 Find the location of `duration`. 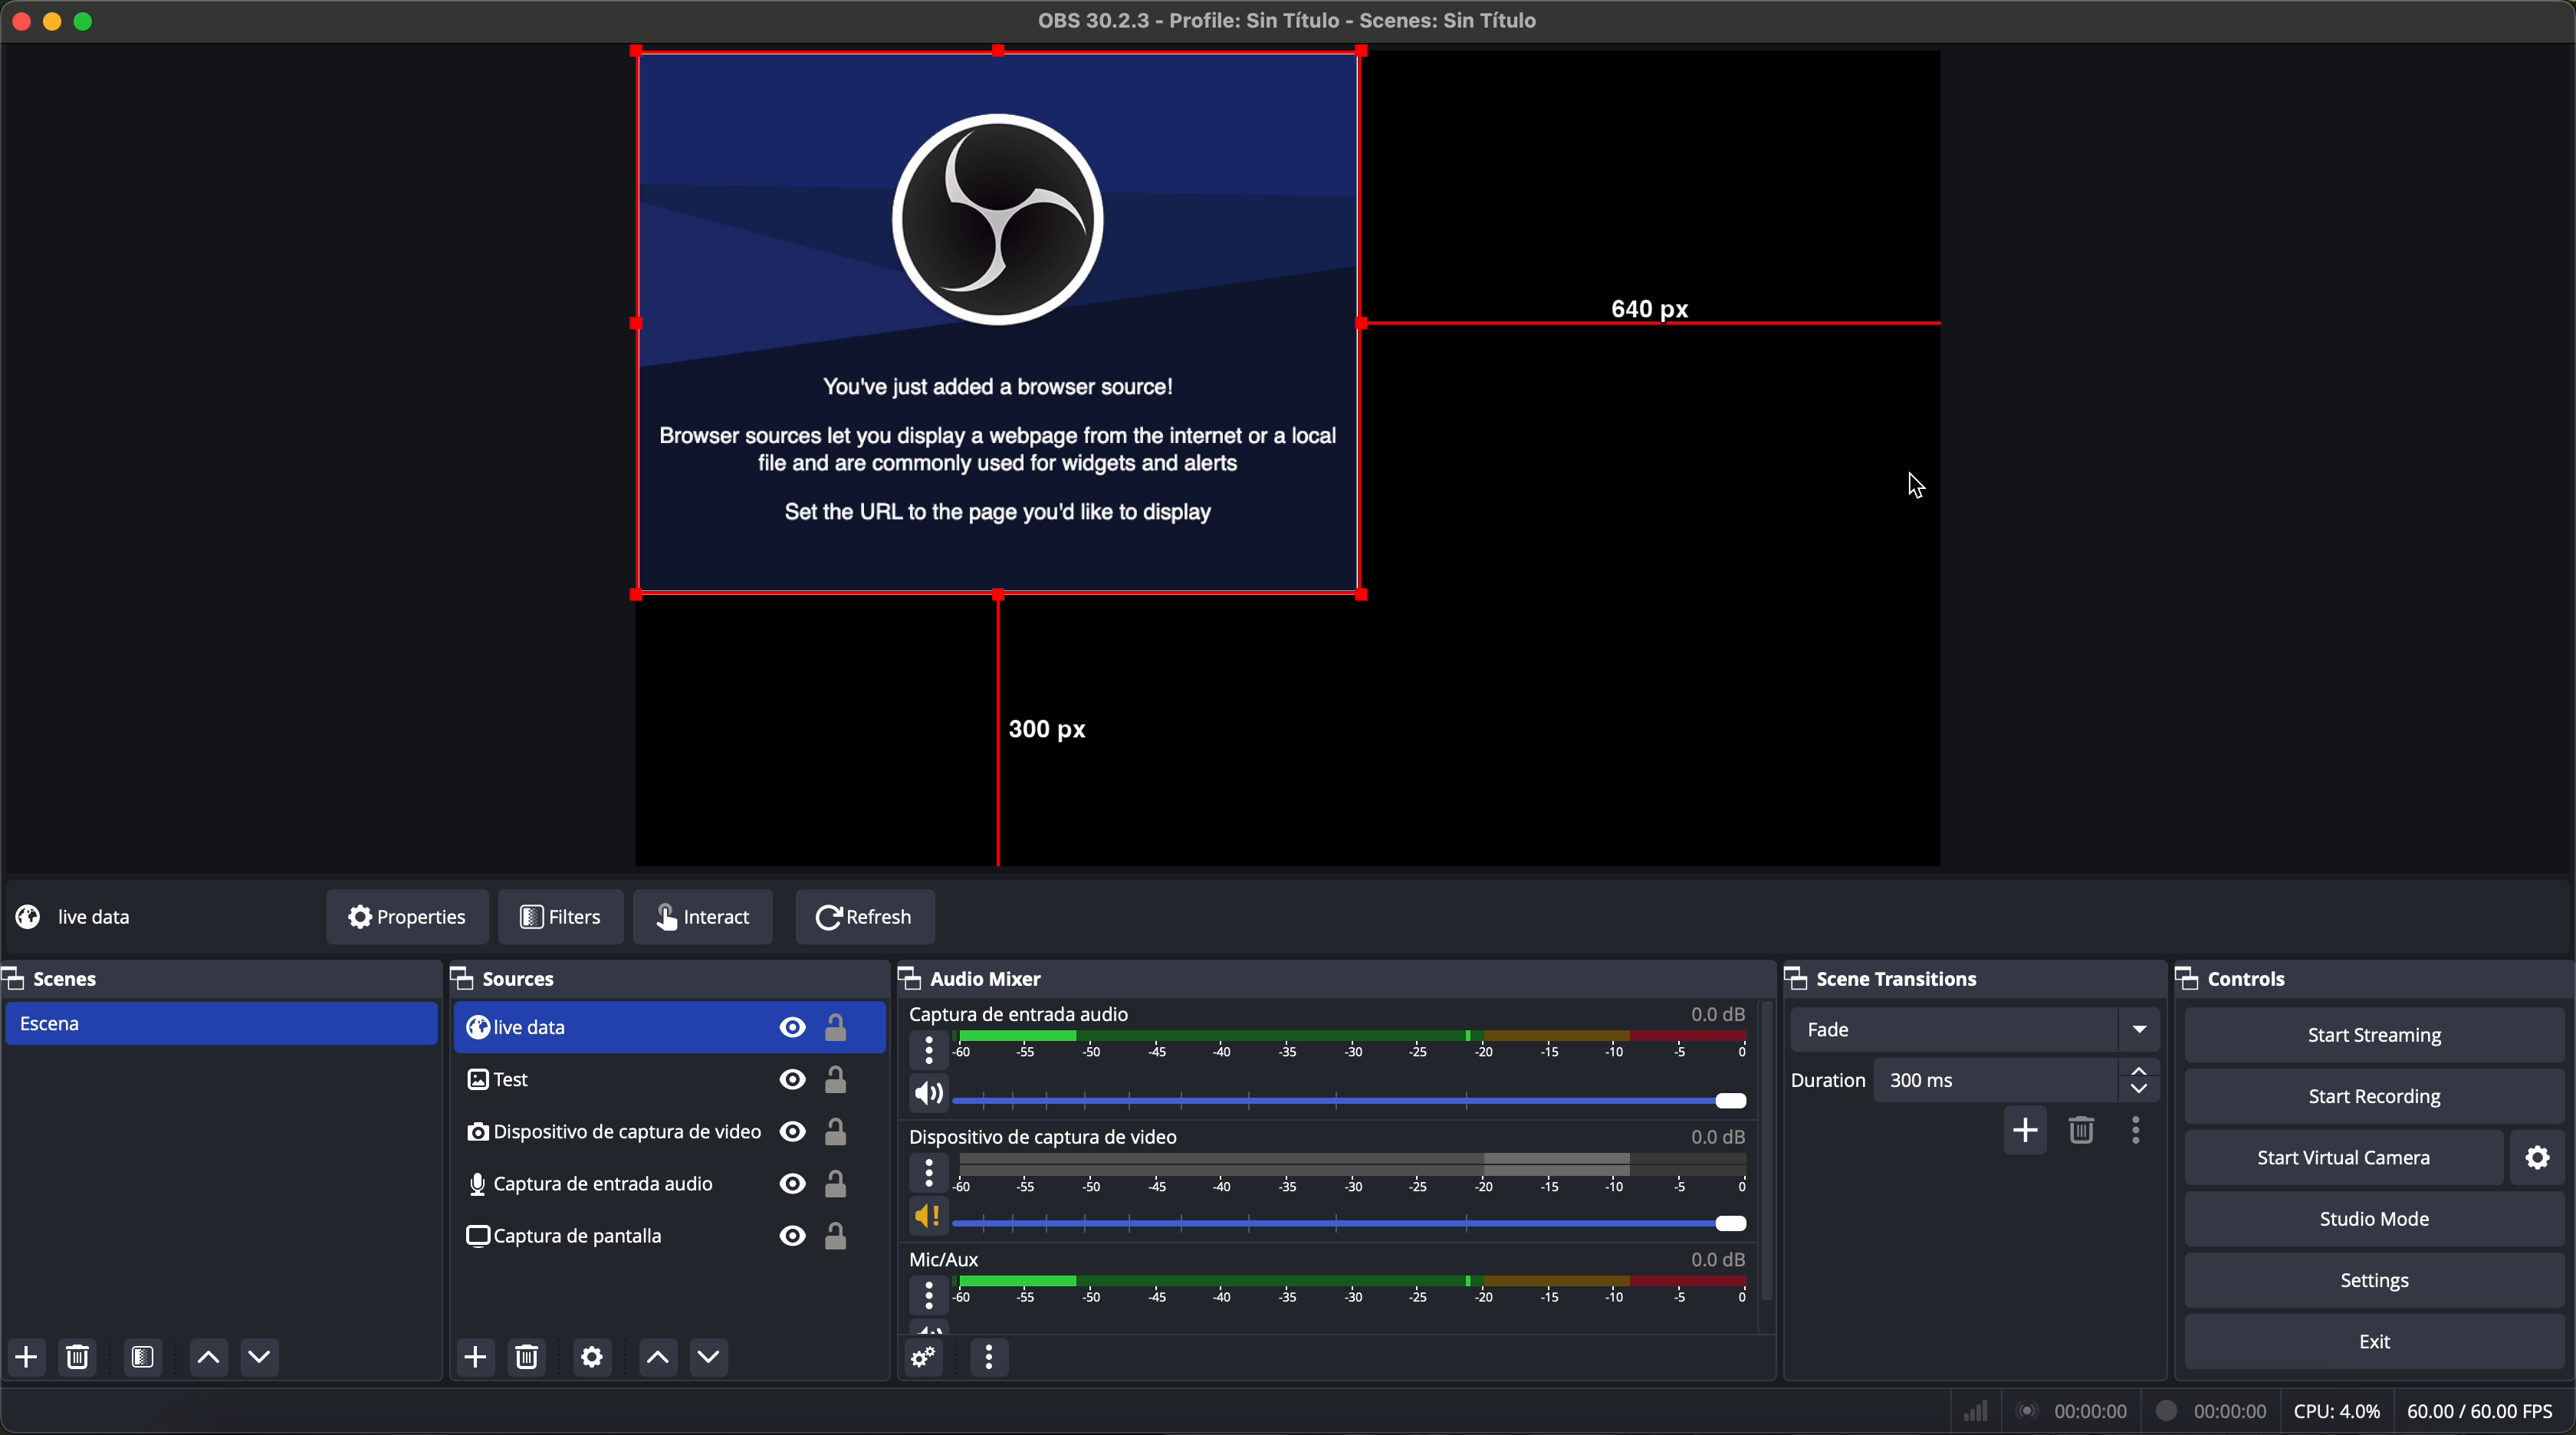

duration is located at coordinates (1832, 1083).